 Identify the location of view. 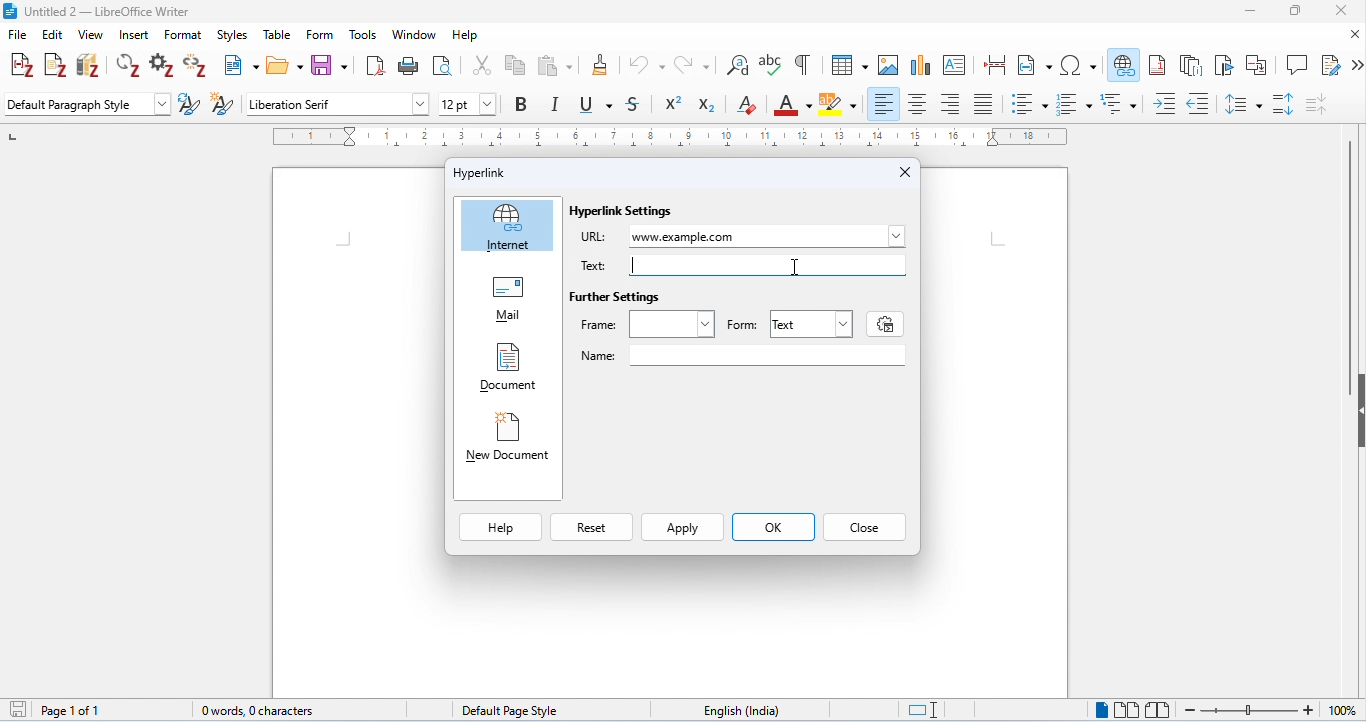
(92, 36).